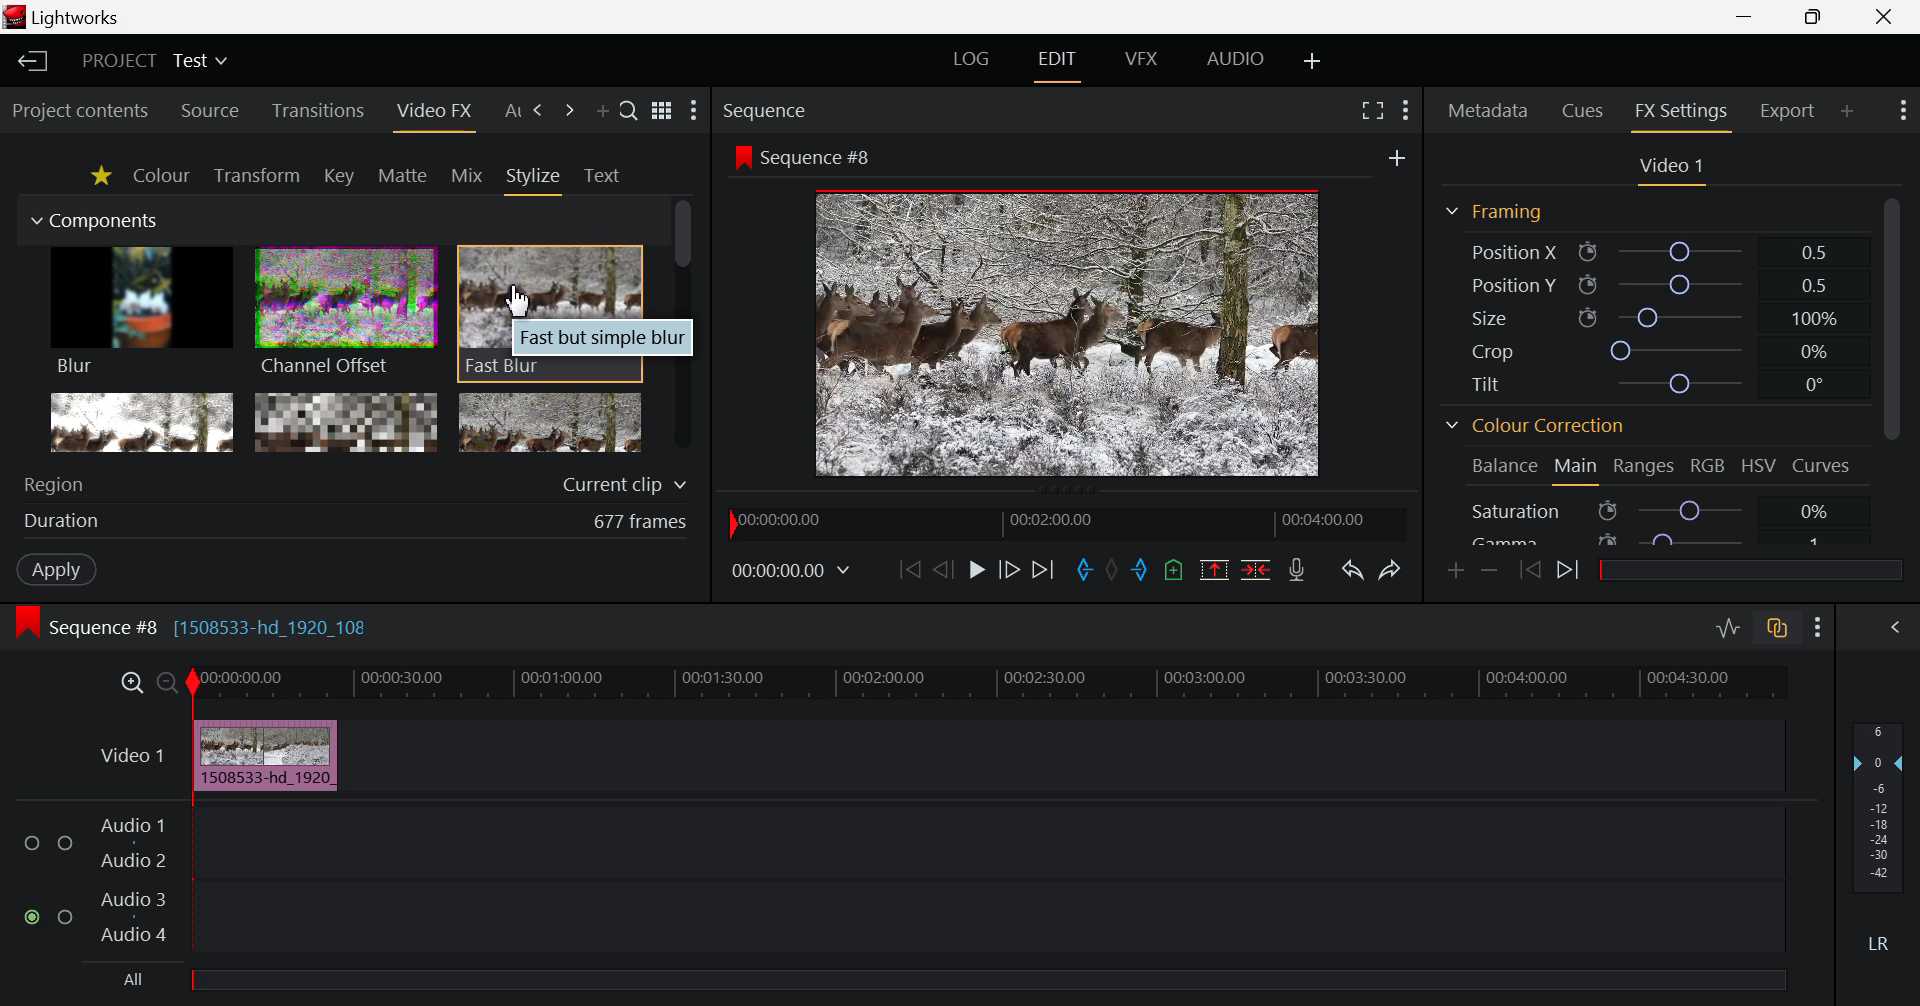  Describe the element at coordinates (1174, 570) in the screenshot. I see `Mark Cue` at that location.